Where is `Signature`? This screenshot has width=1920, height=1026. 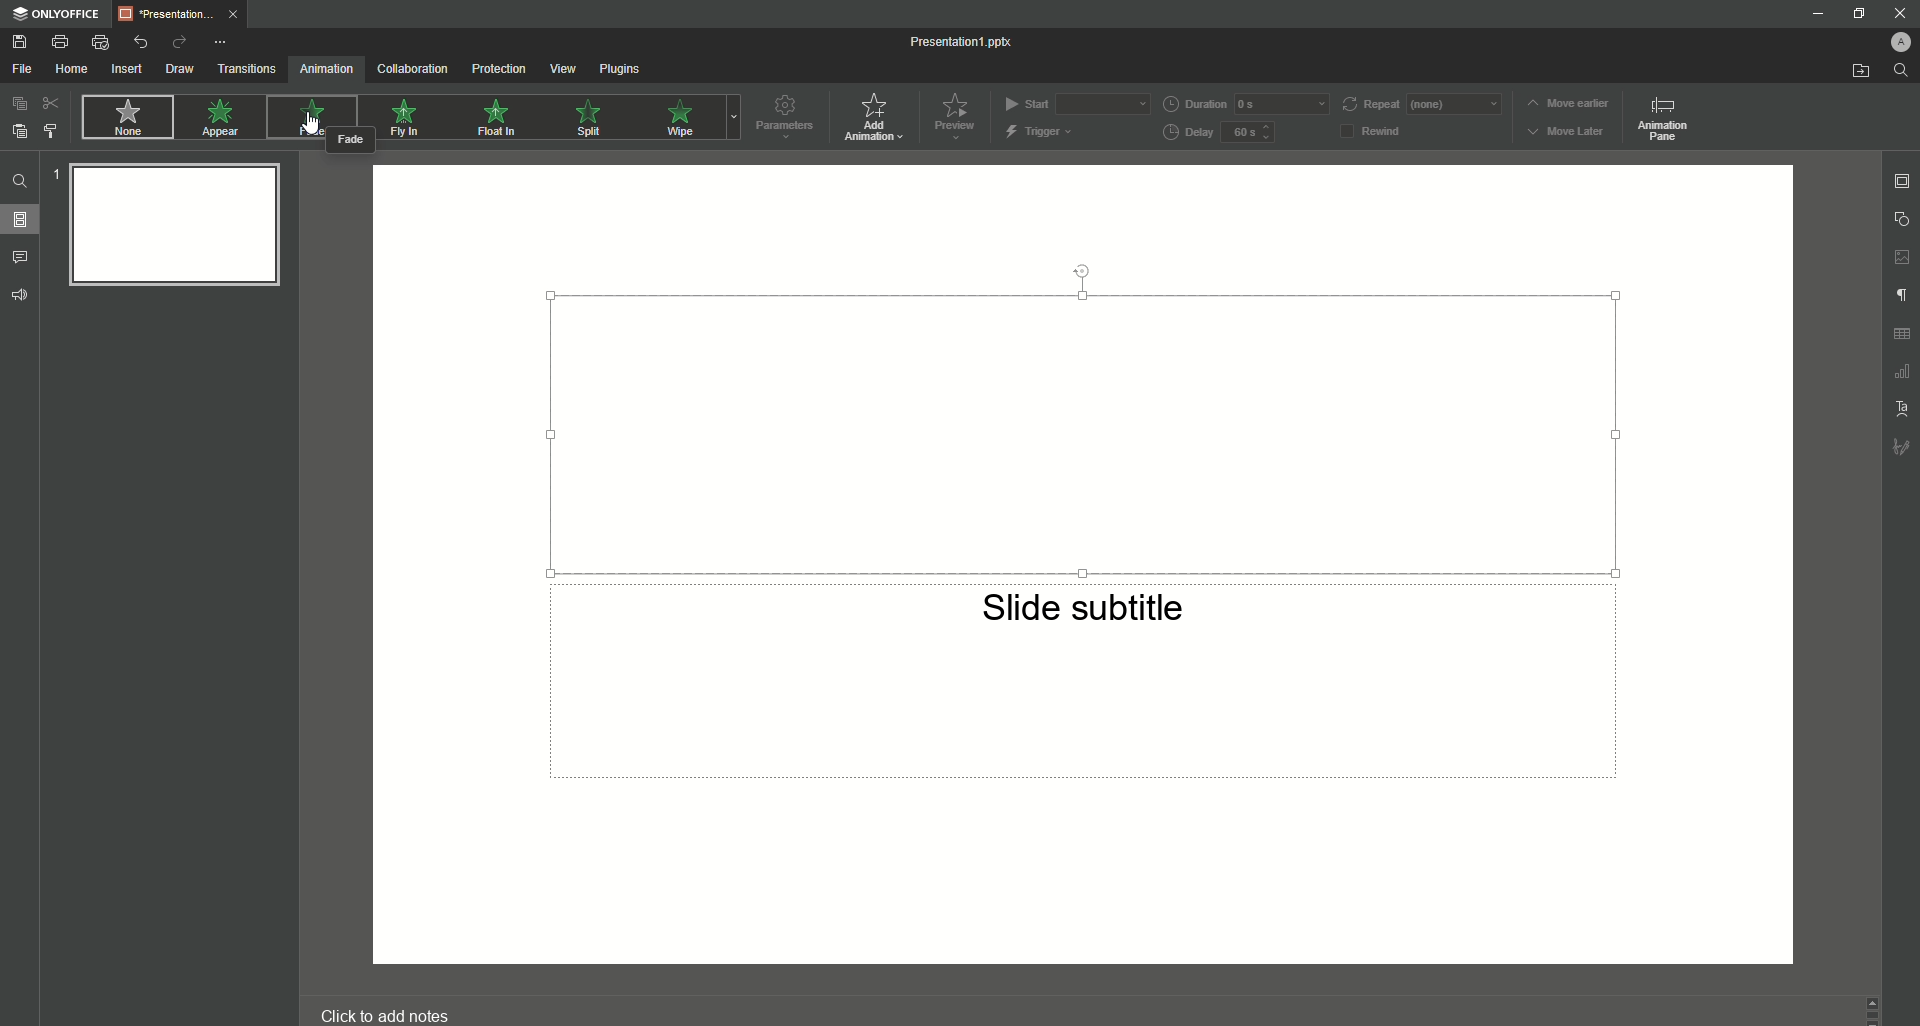
Signature is located at coordinates (1898, 450).